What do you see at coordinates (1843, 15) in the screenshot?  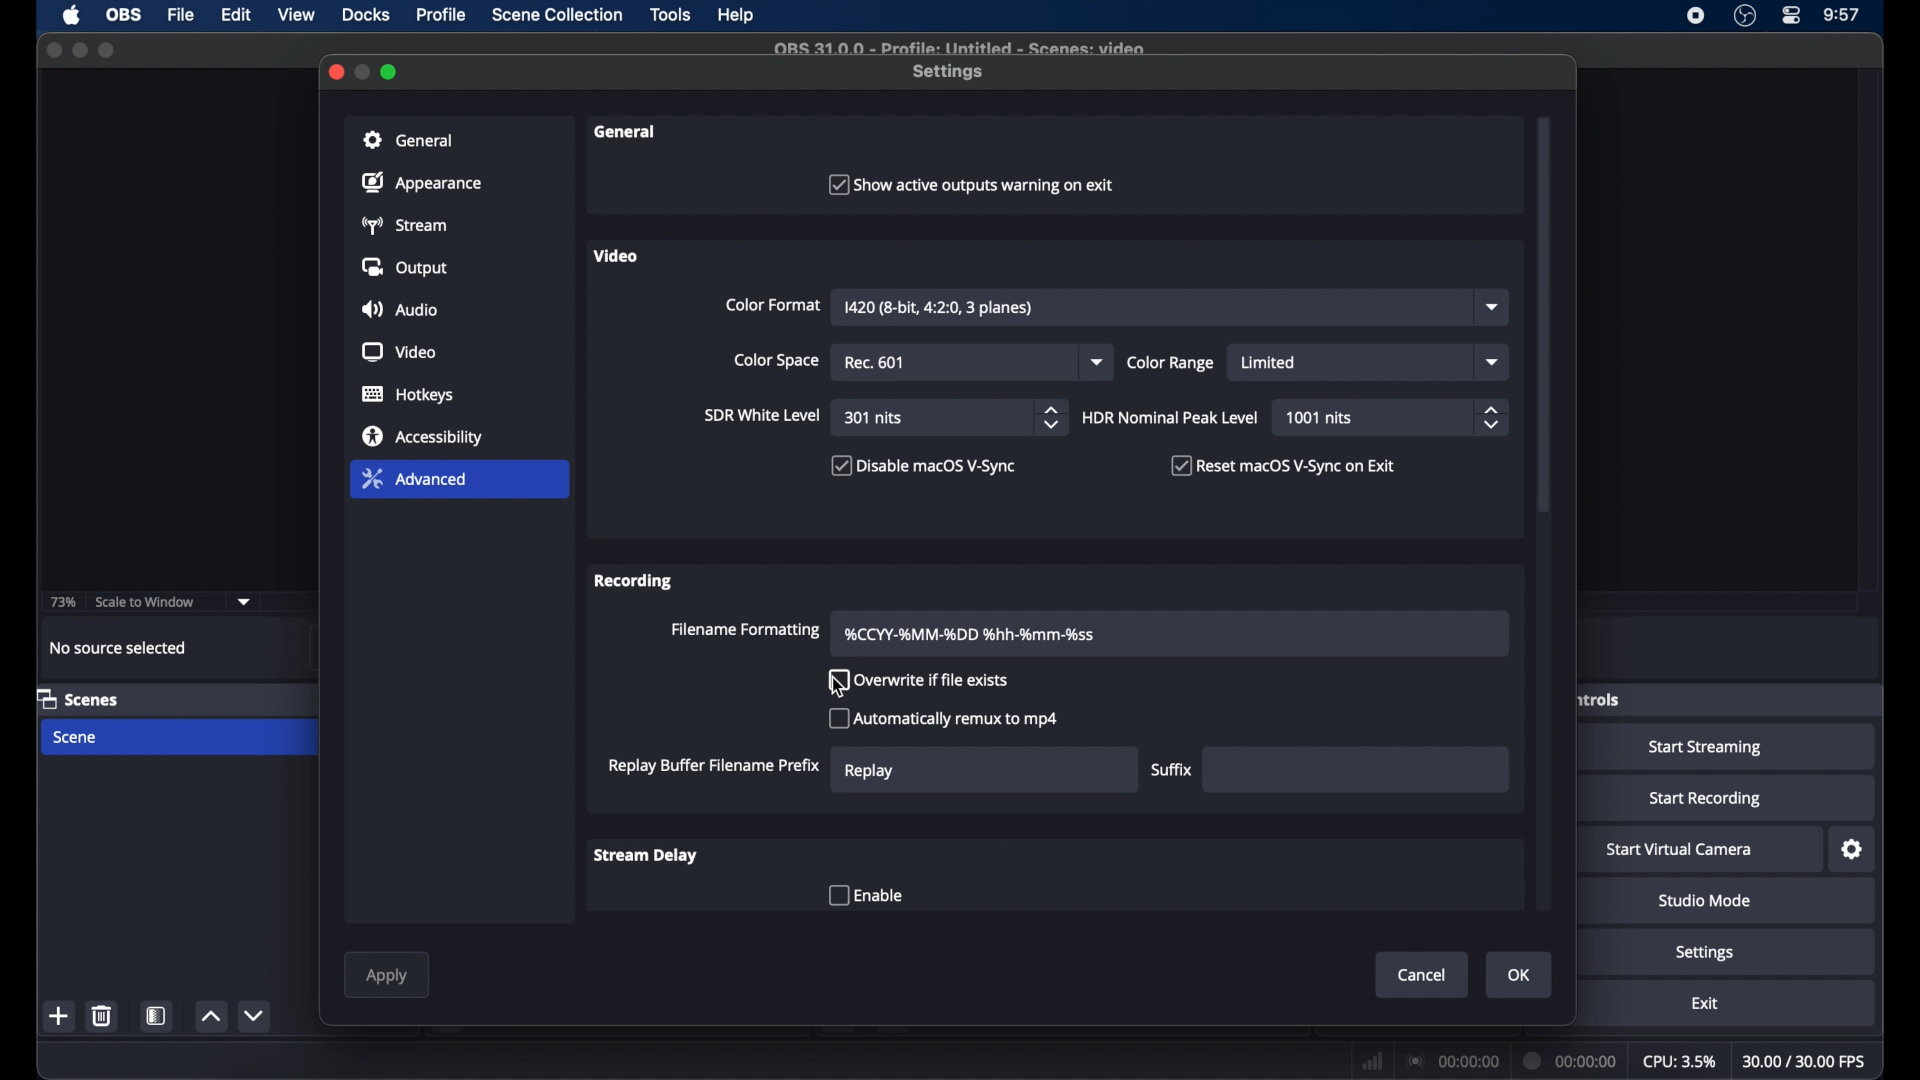 I see `time` at bounding box center [1843, 15].